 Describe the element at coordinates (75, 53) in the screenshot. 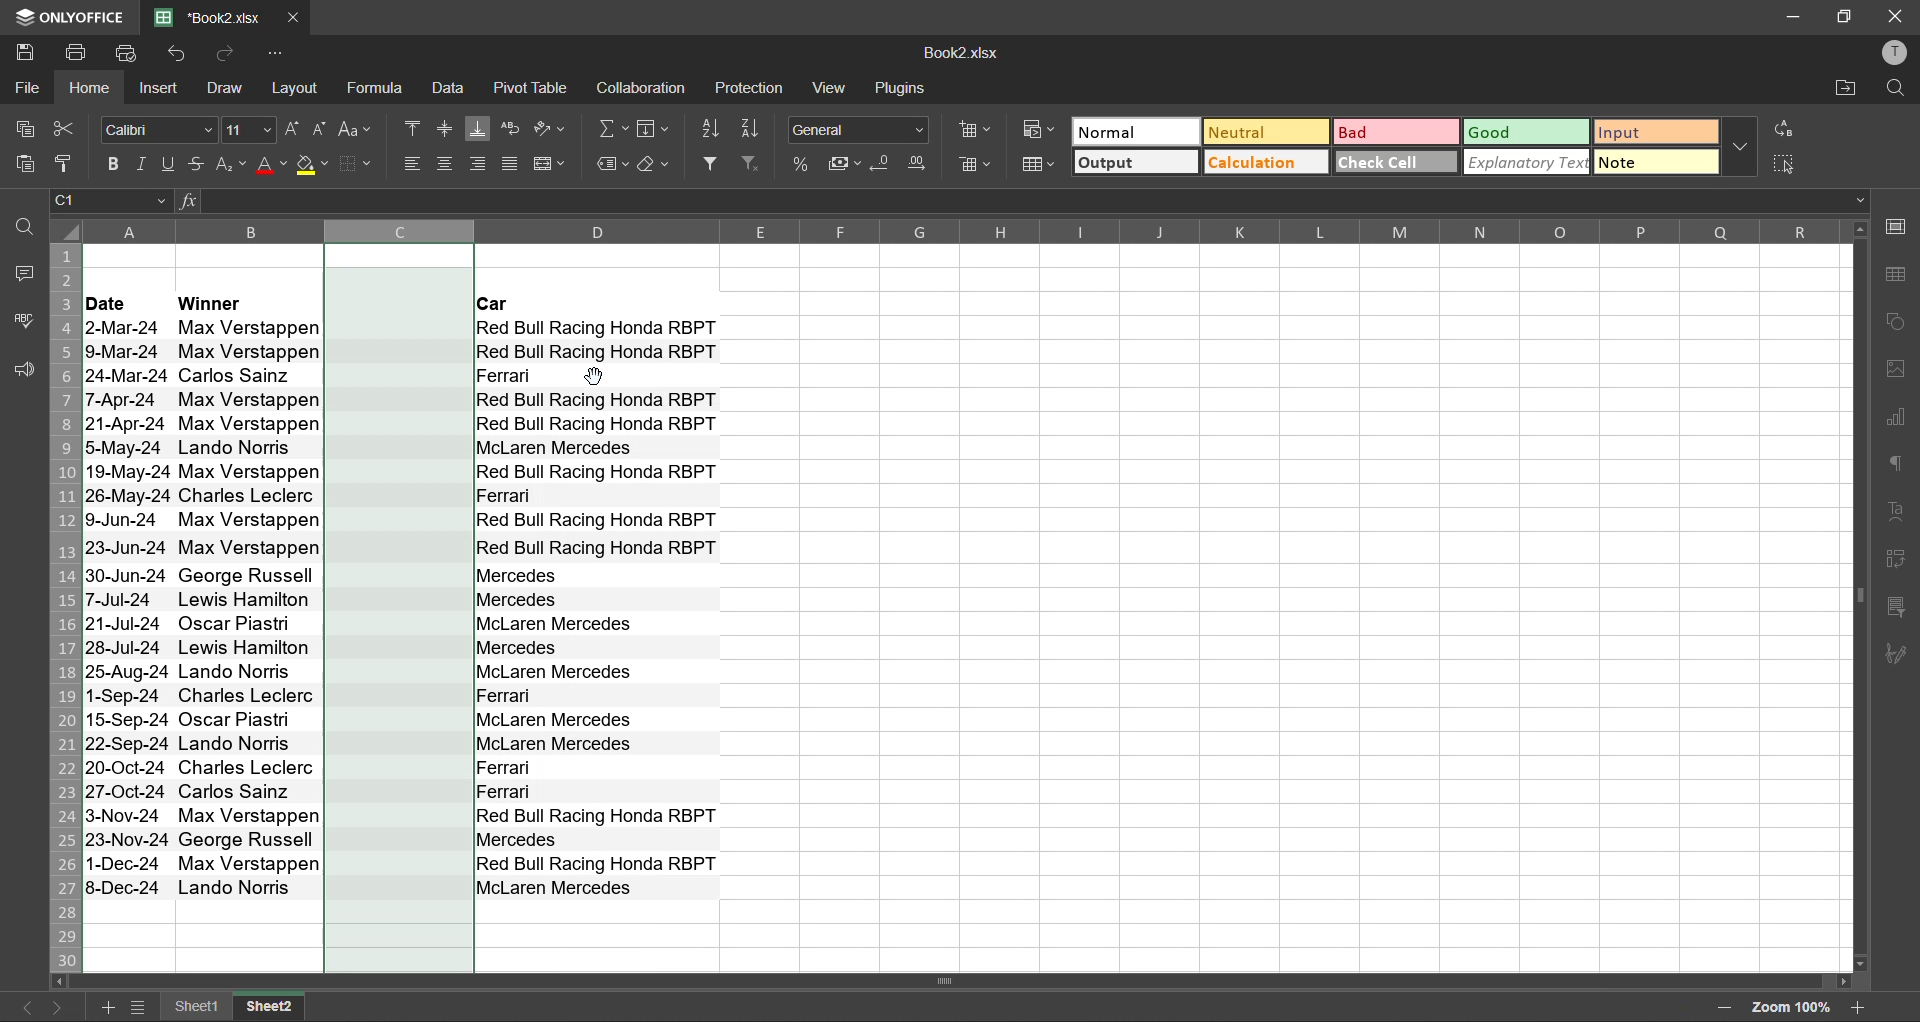

I see `print` at that location.